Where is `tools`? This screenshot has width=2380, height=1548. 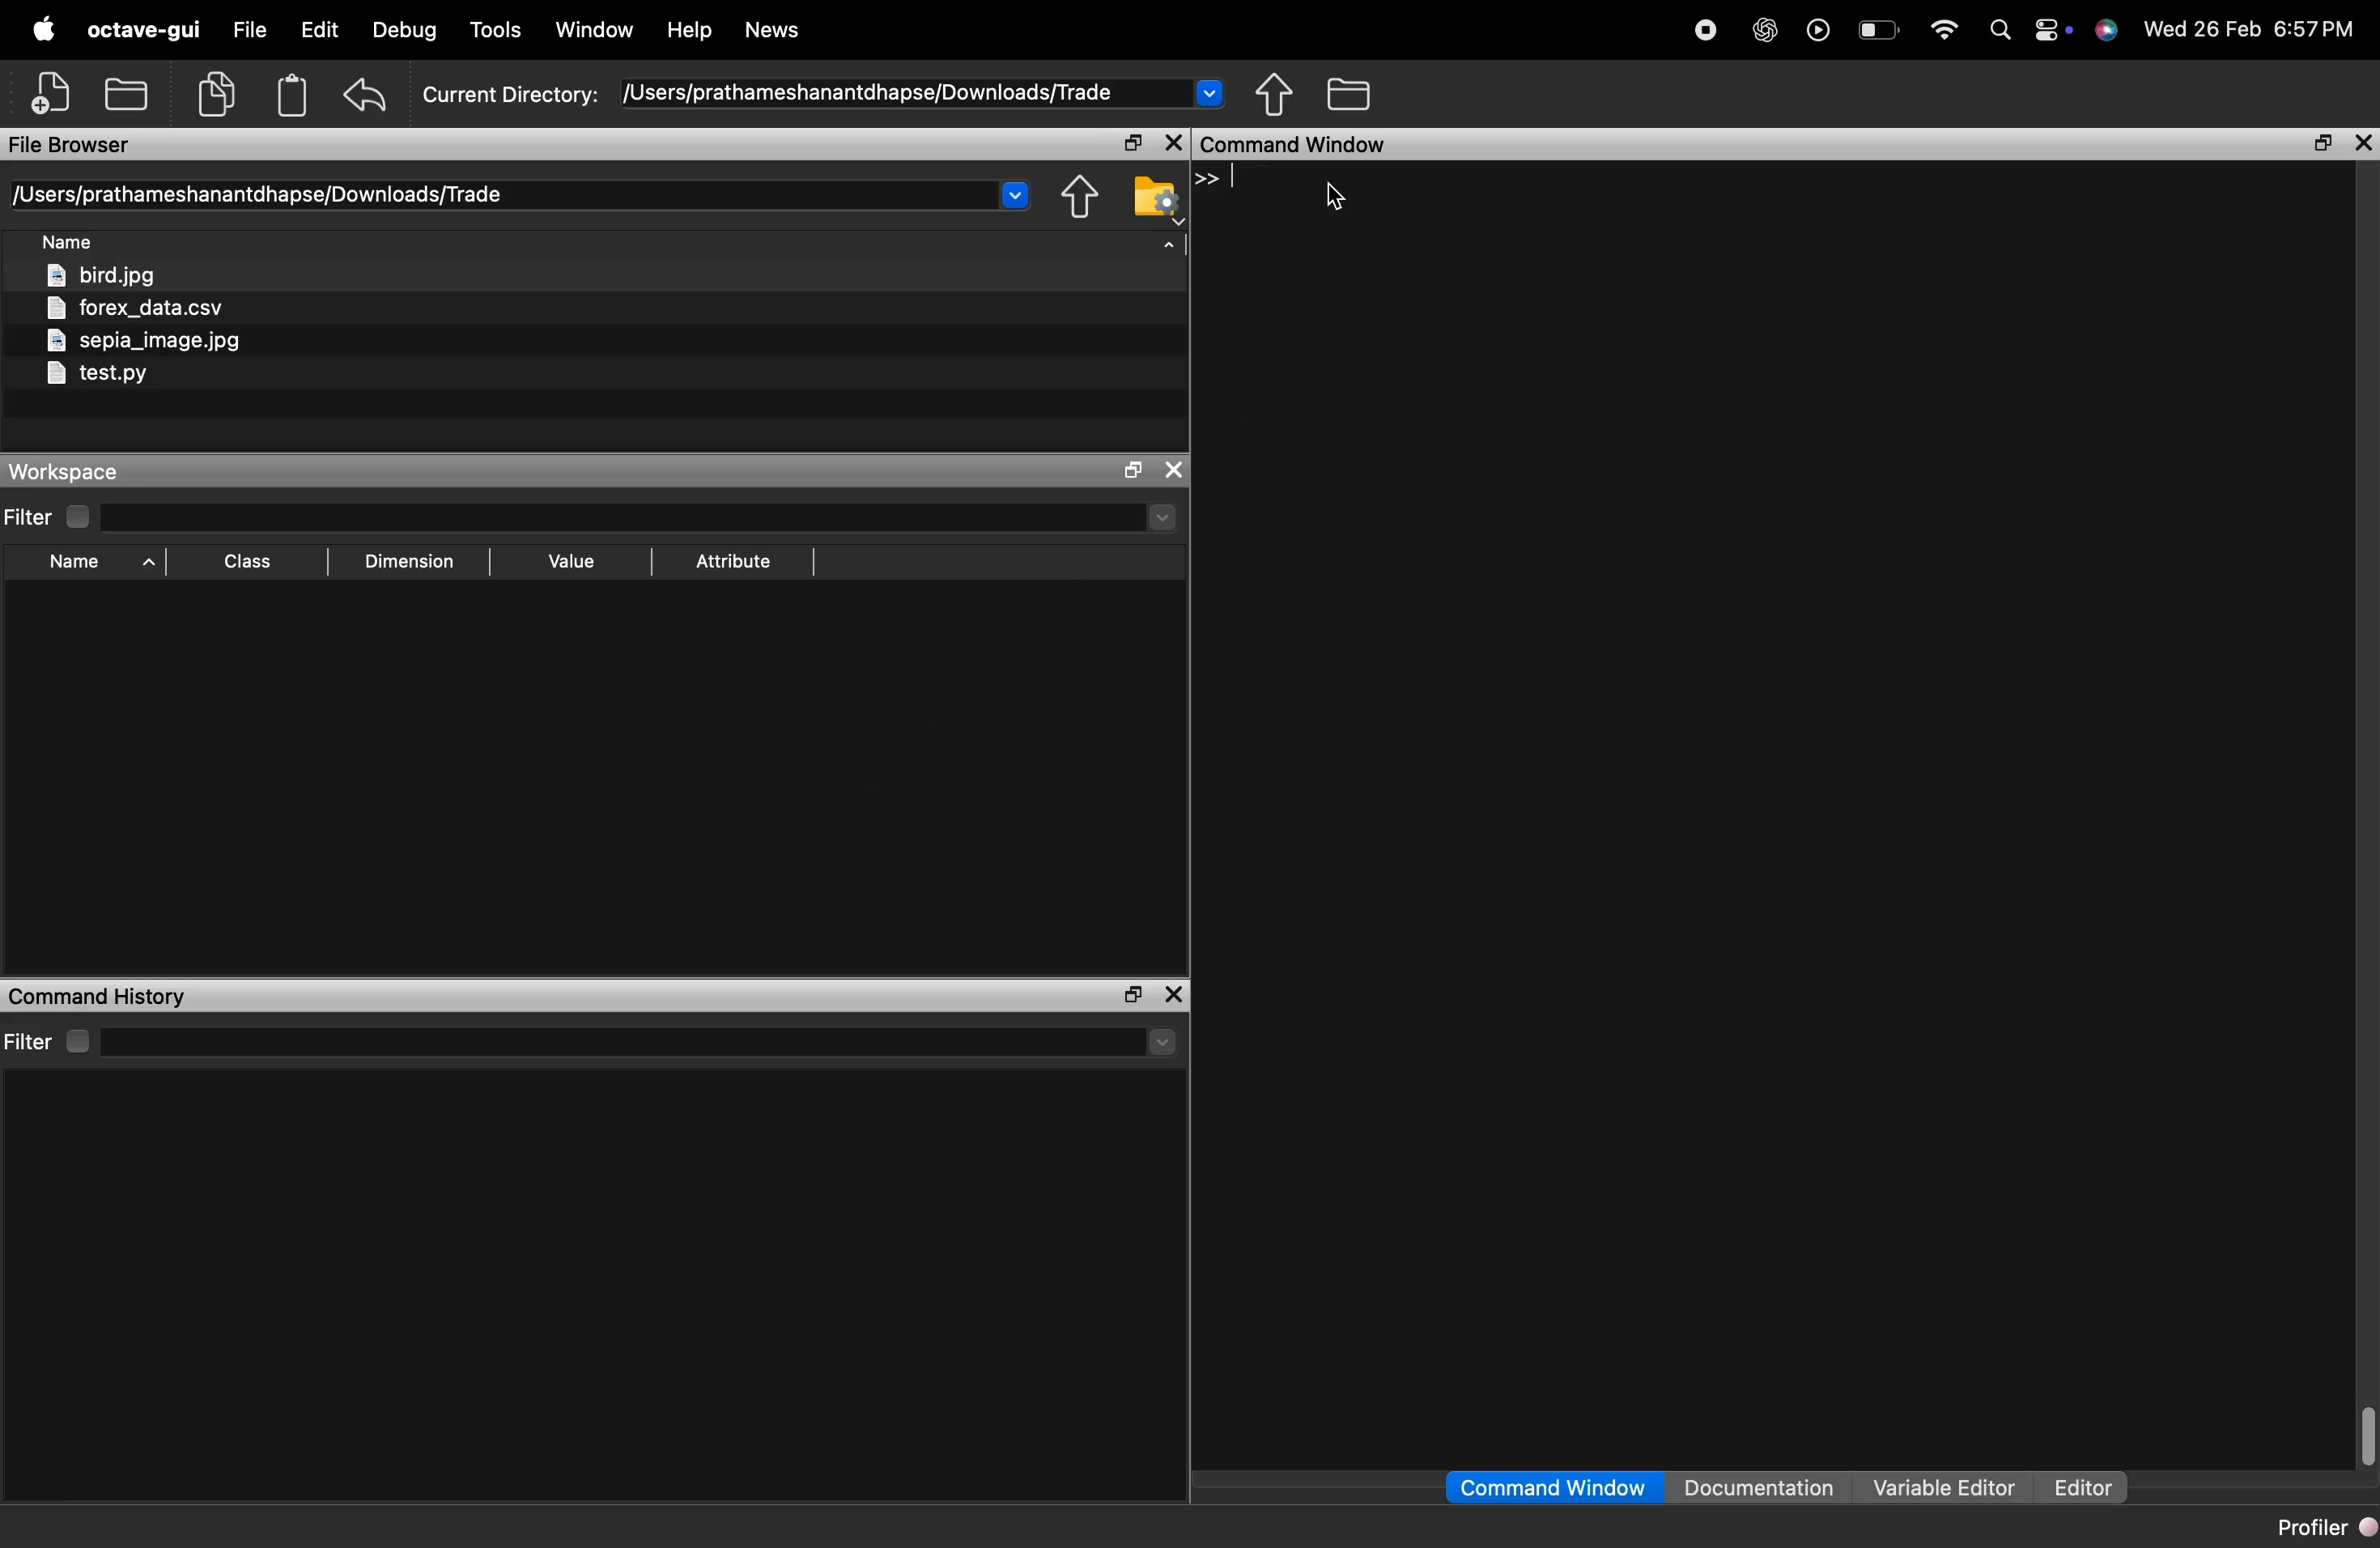 tools is located at coordinates (499, 29).